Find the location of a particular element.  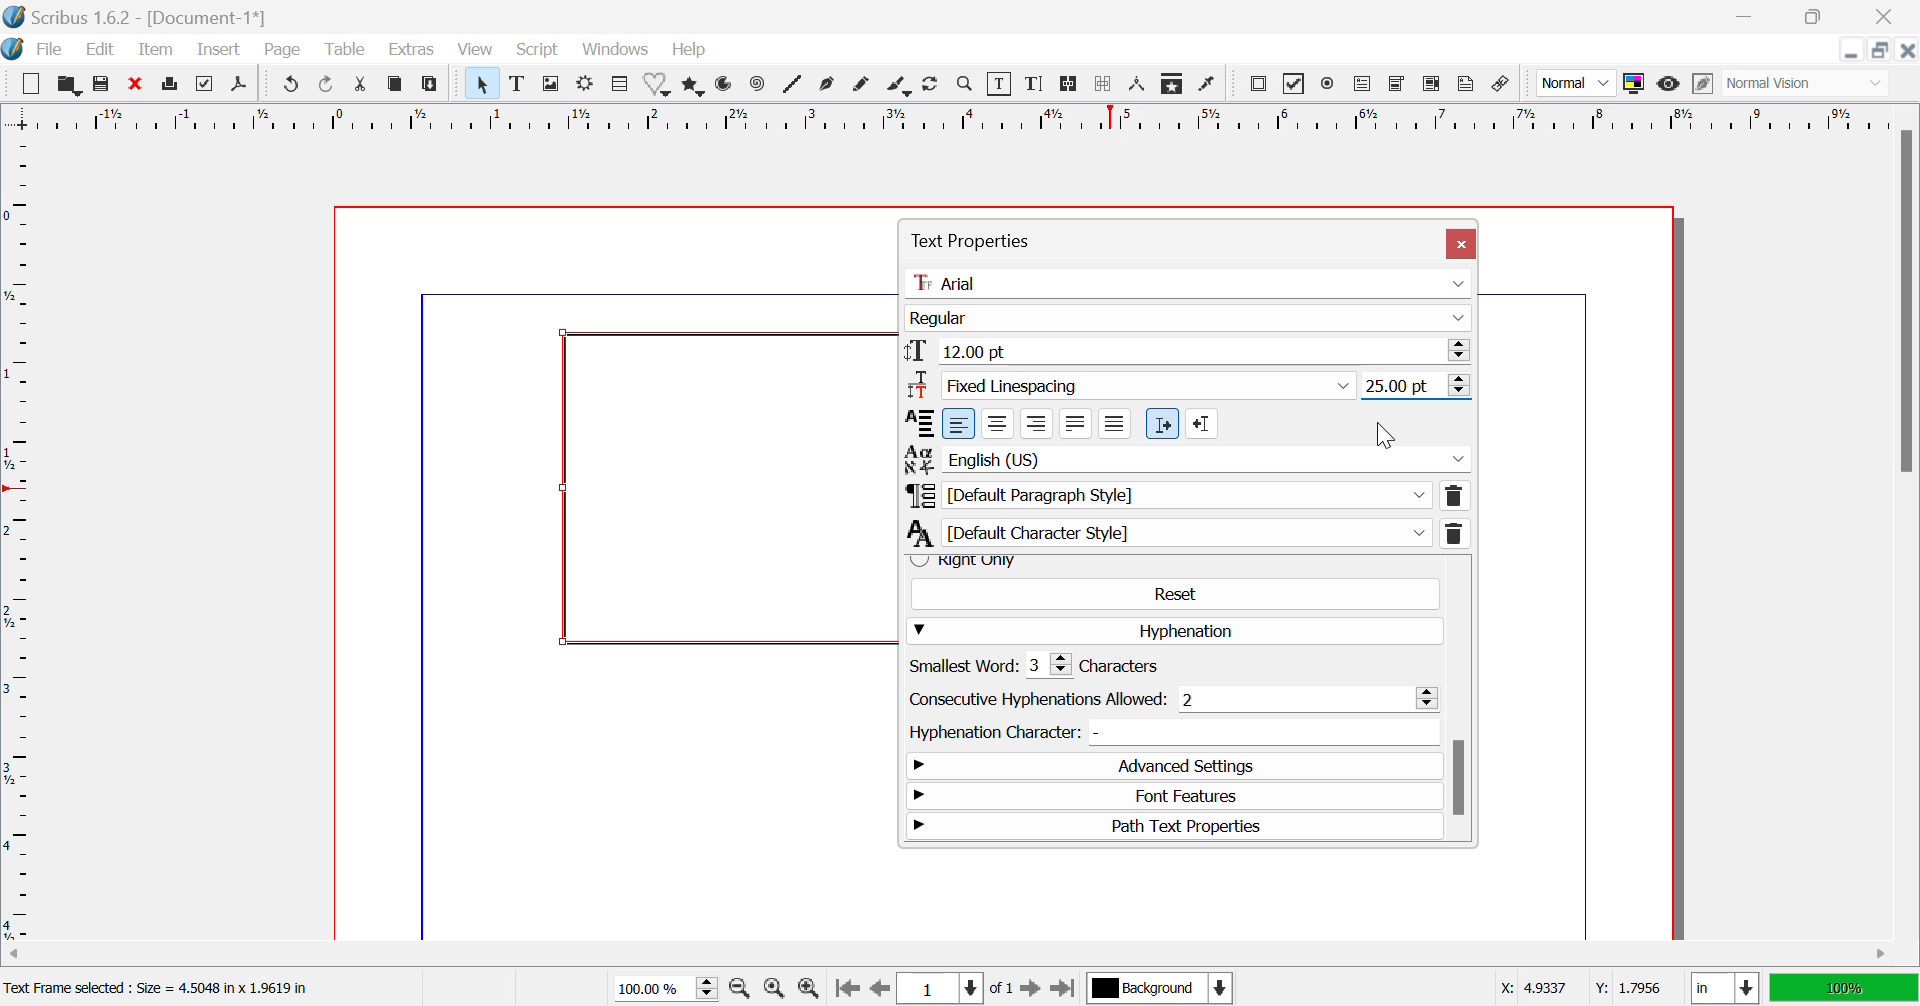

12.00 pt is located at coordinates (1189, 351).